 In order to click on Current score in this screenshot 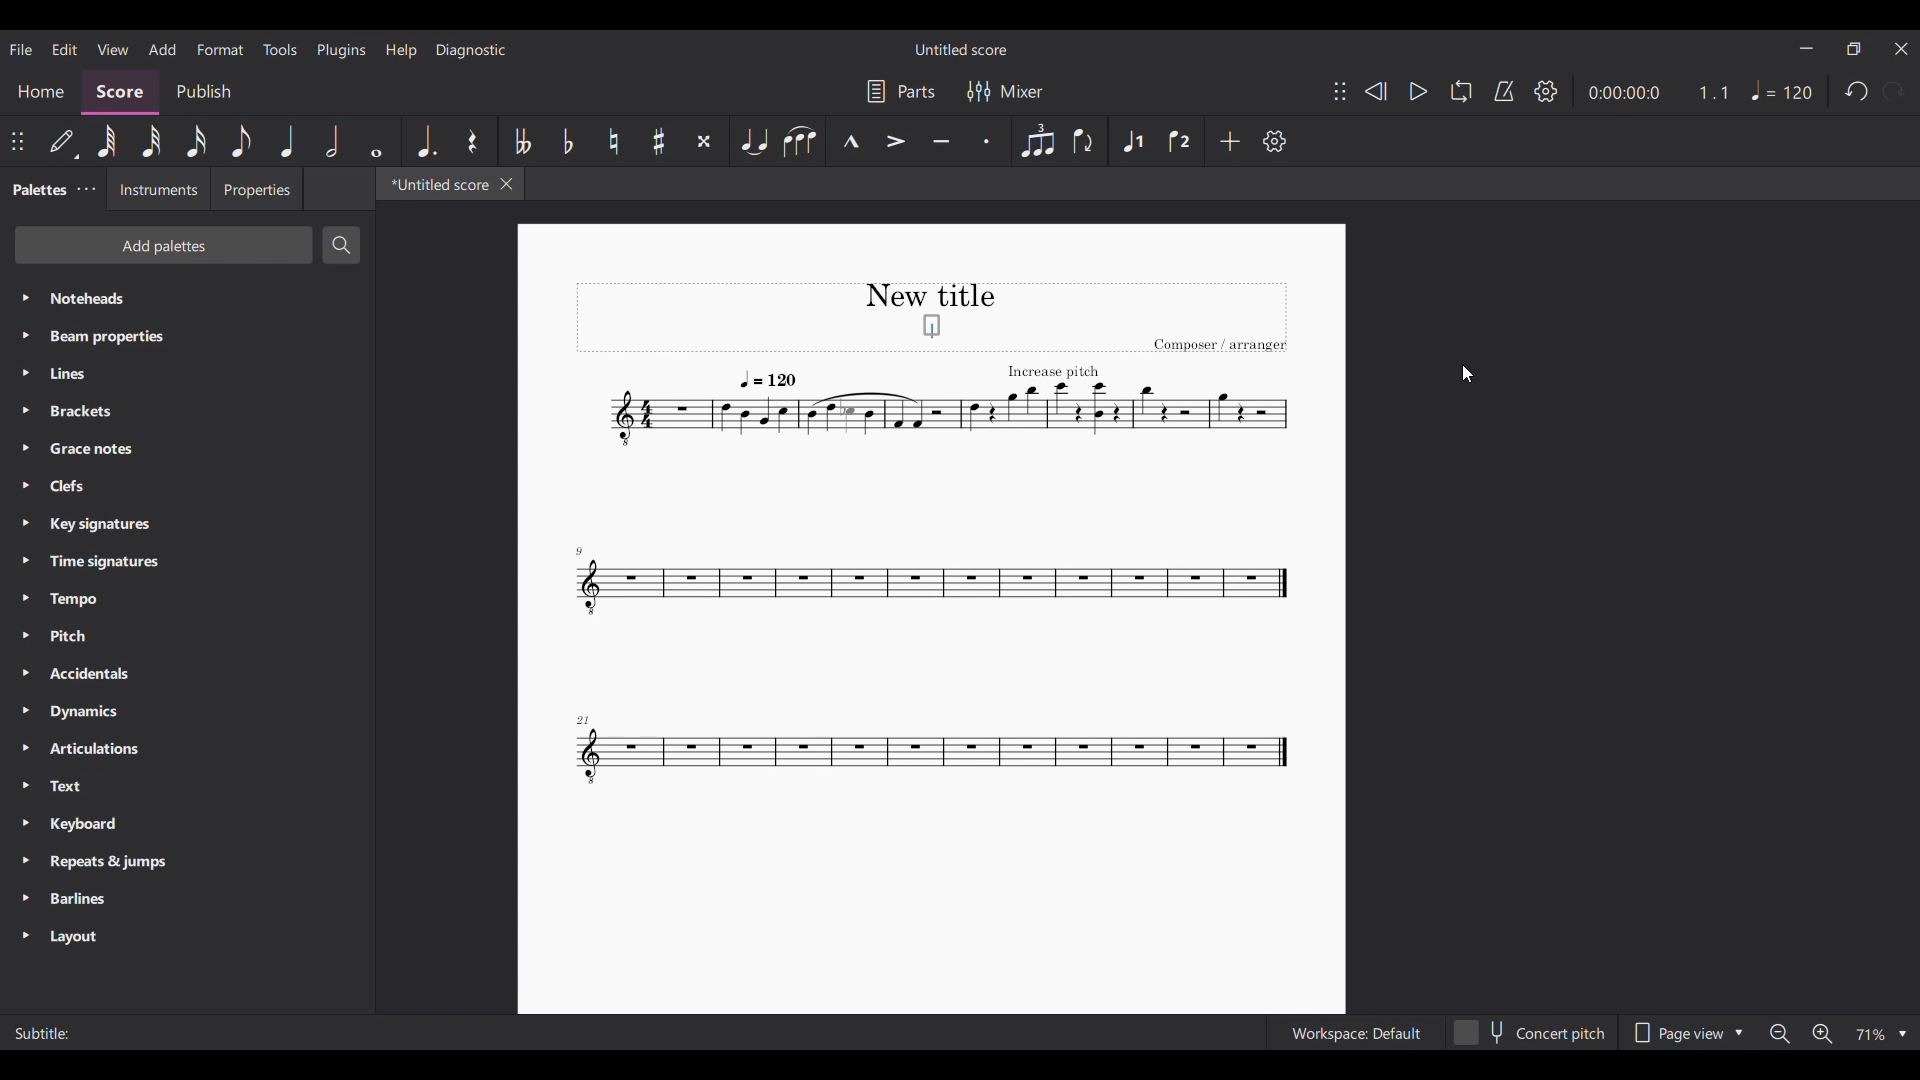, I will do `click(931, 573)`.